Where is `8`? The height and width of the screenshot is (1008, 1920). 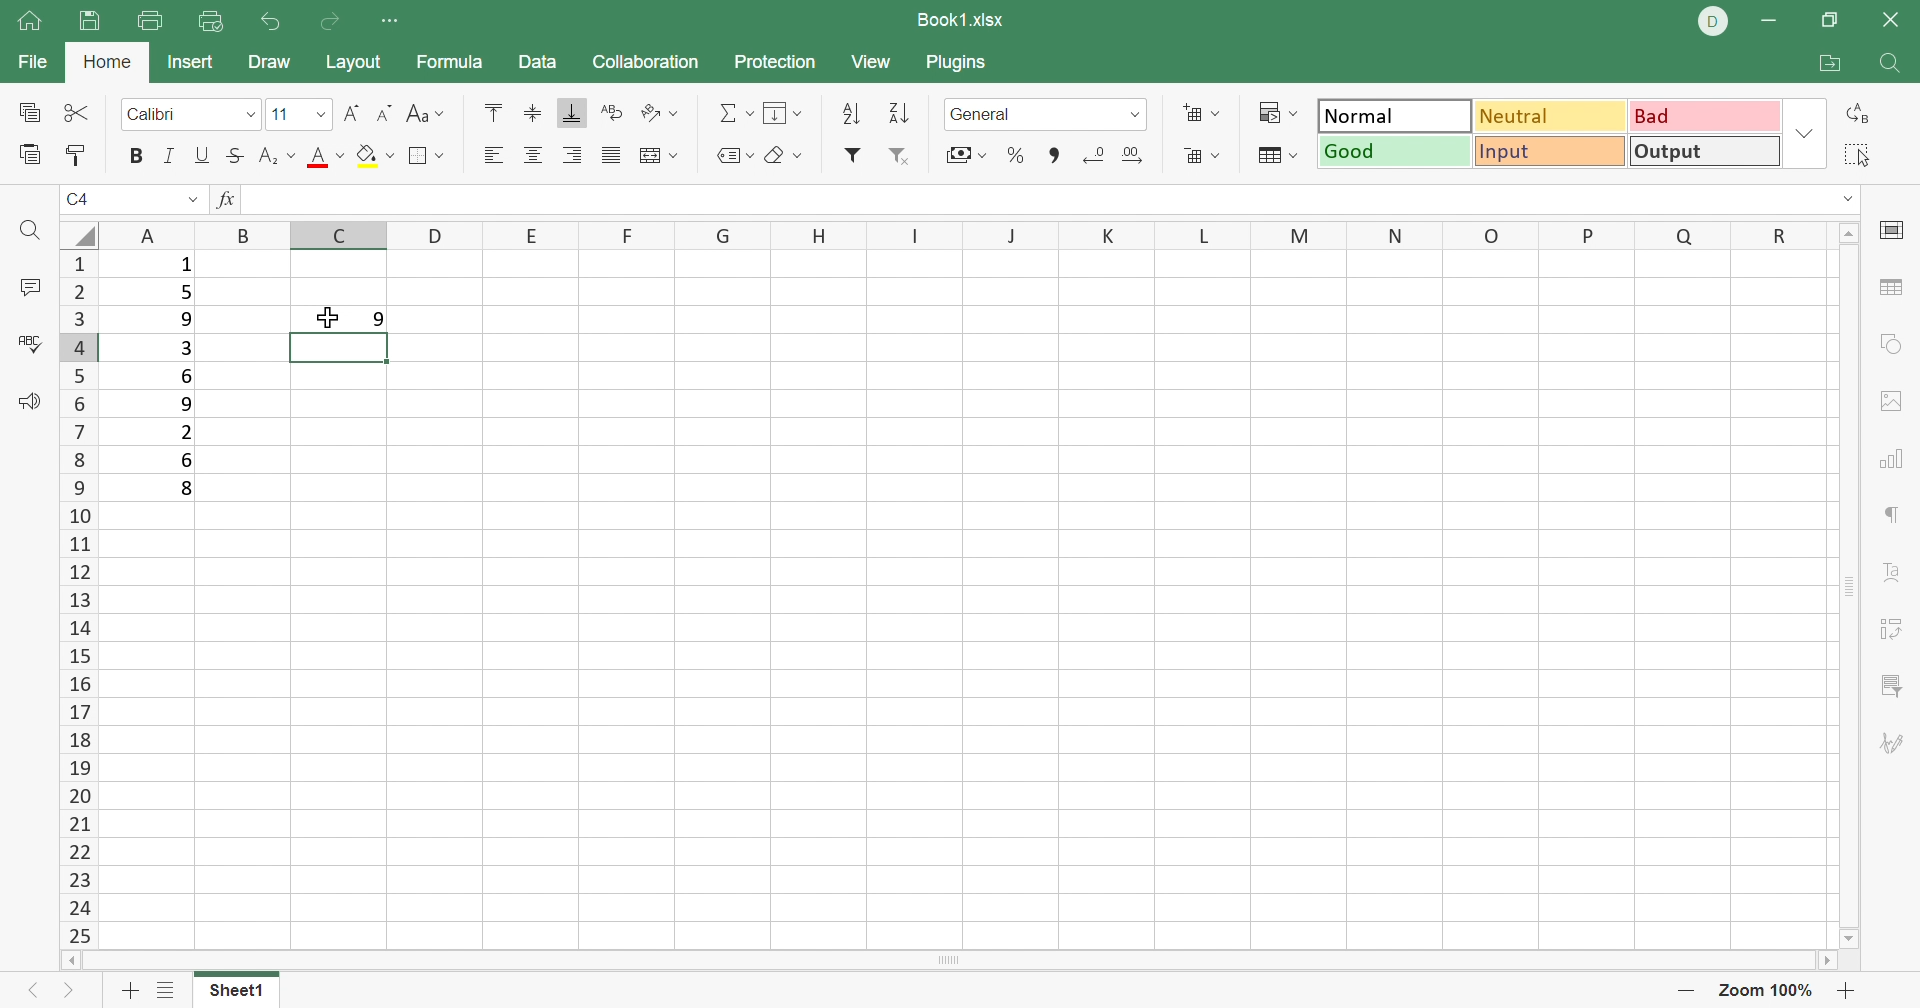 8 is located at coordinates (188, 490).